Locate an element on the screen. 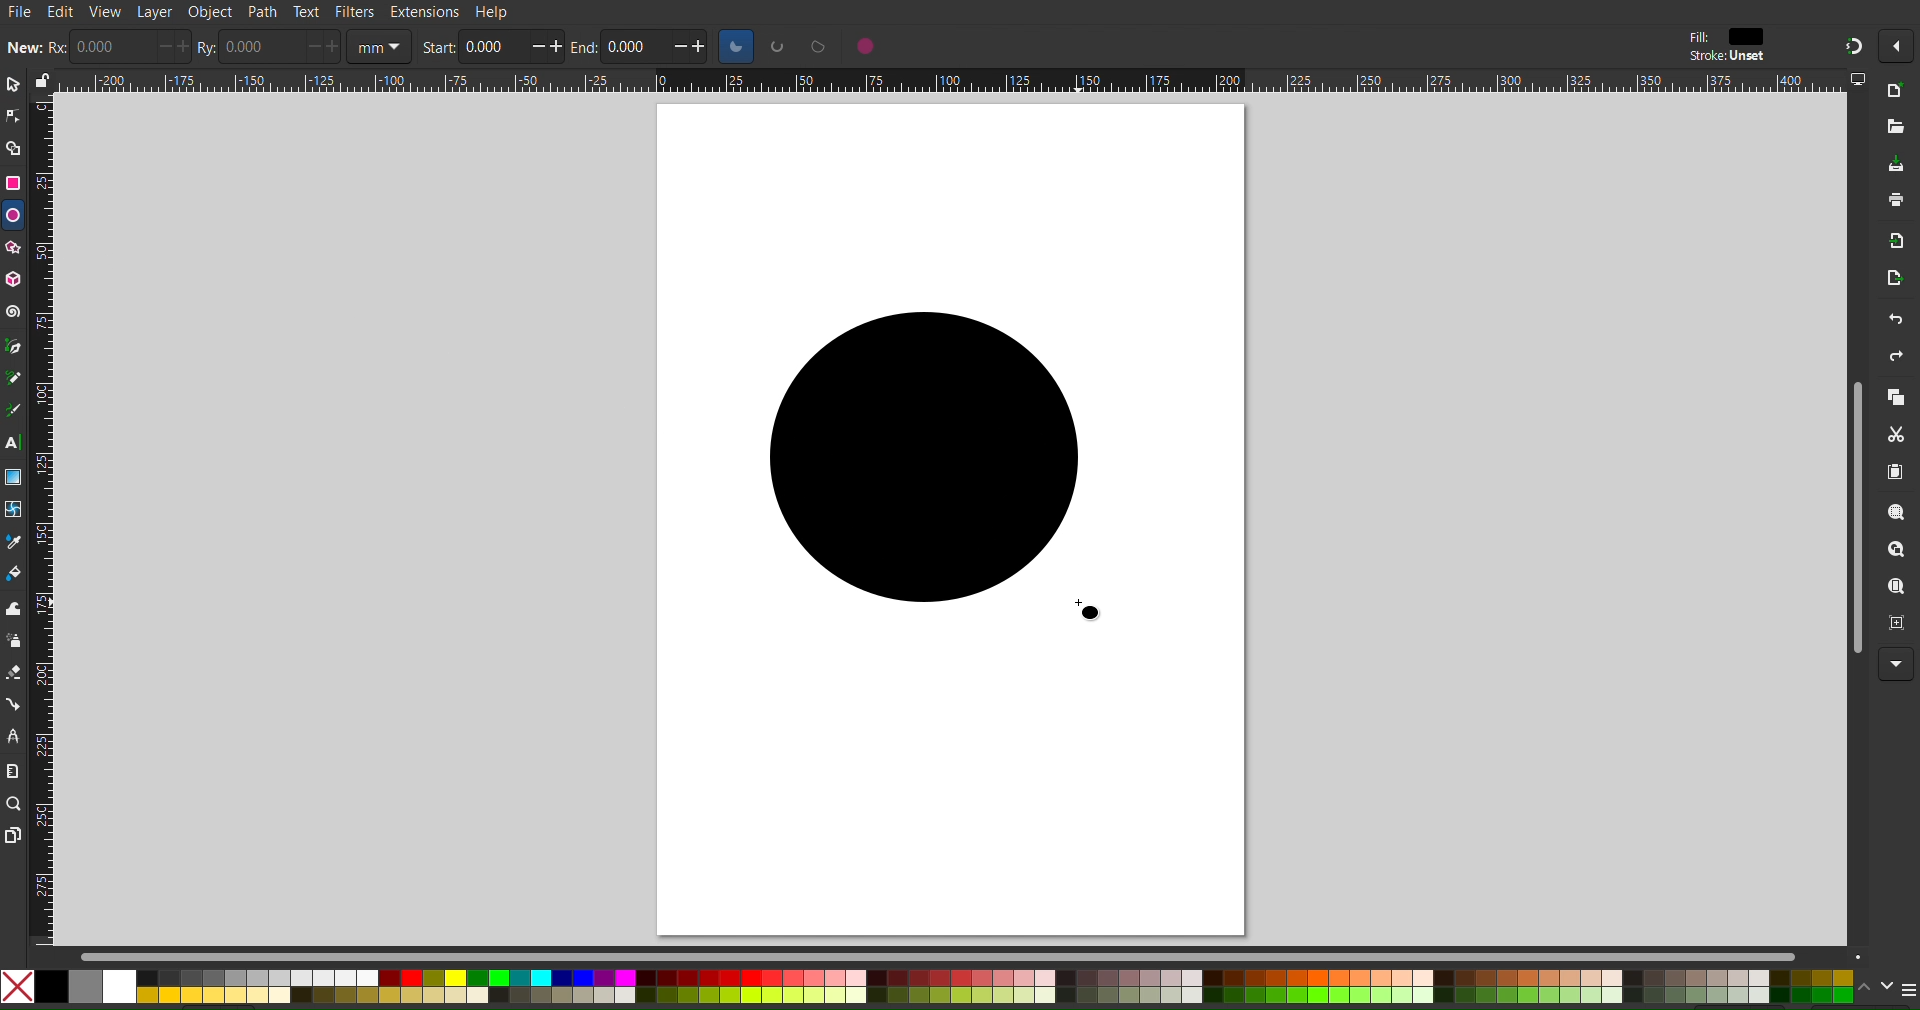  Zoom Tool is located at coordinates (12, 802).